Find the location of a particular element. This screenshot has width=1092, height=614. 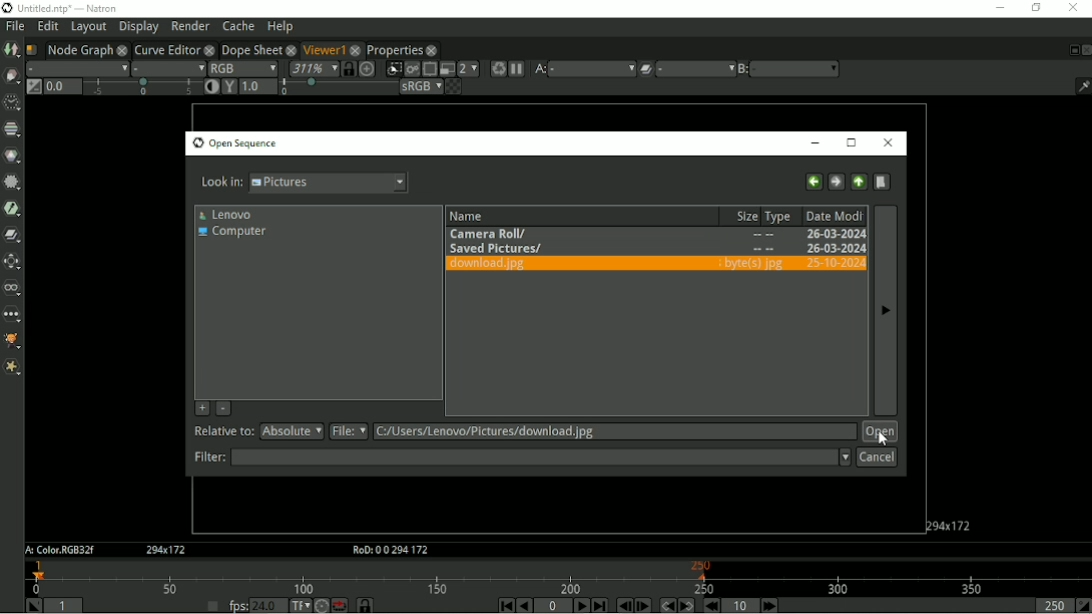

Viewer gamma correction is located at coordinates (229, 86).